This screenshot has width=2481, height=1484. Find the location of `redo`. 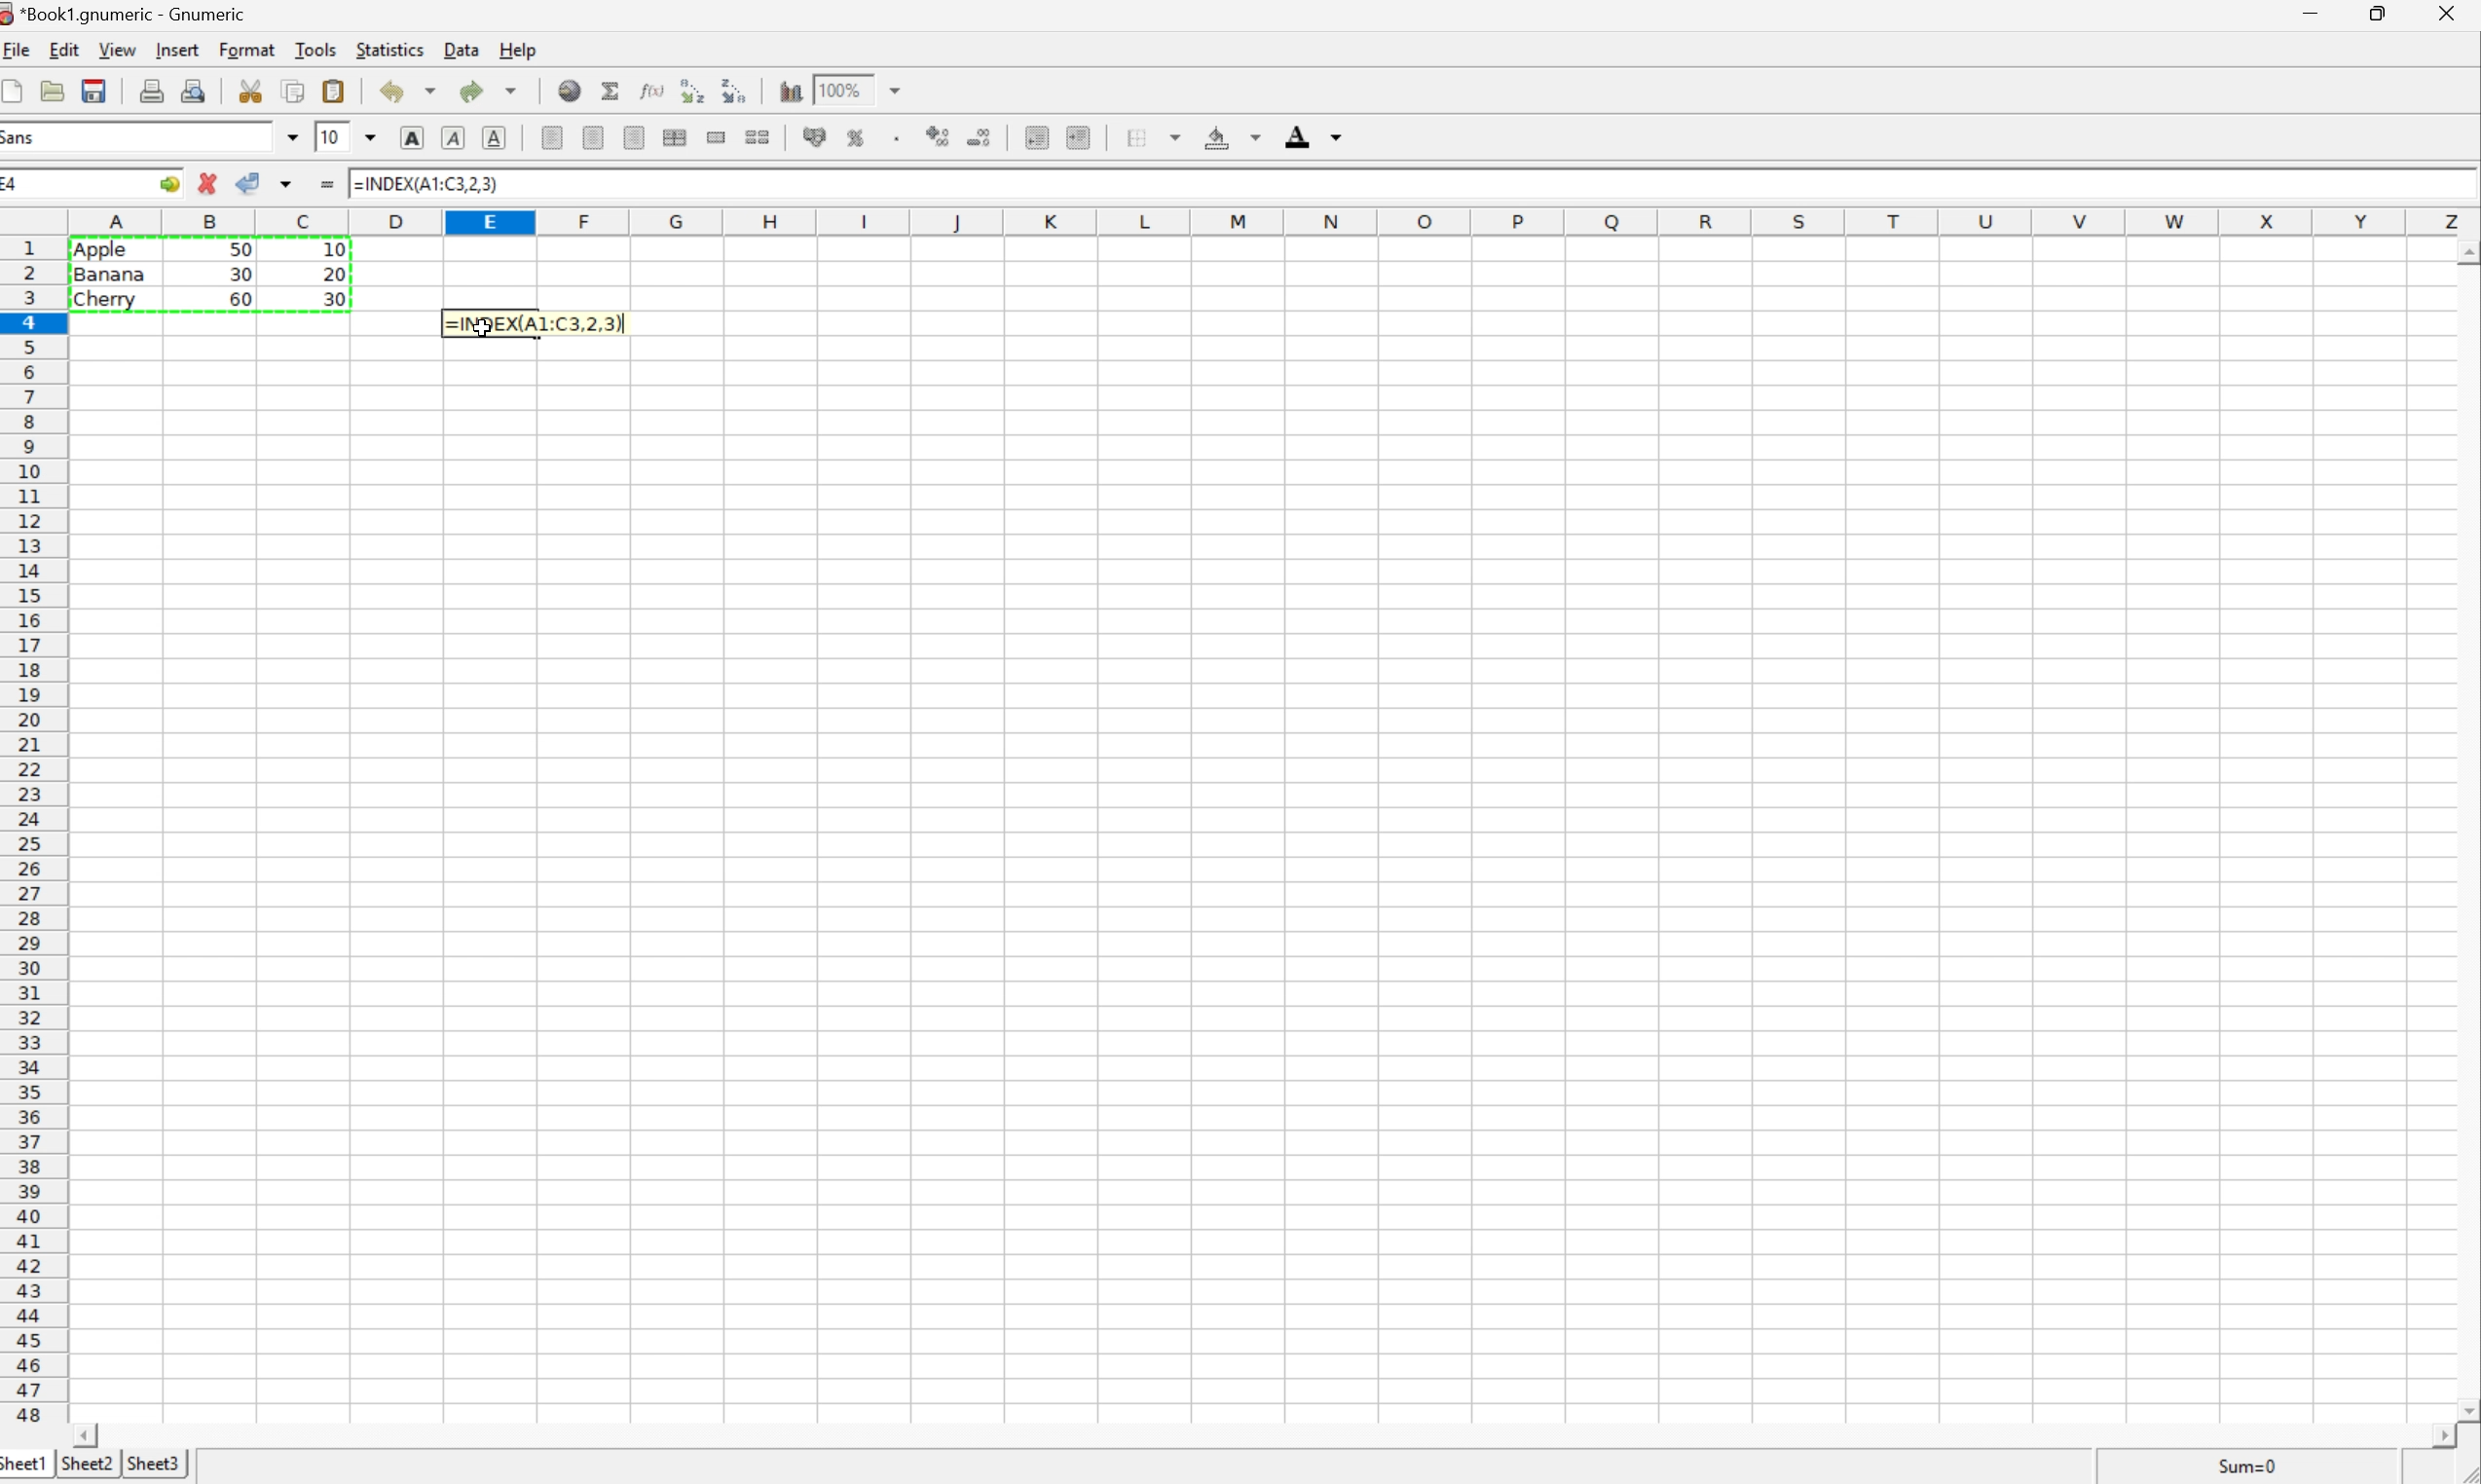

redo is located at coordinates (489, 91).